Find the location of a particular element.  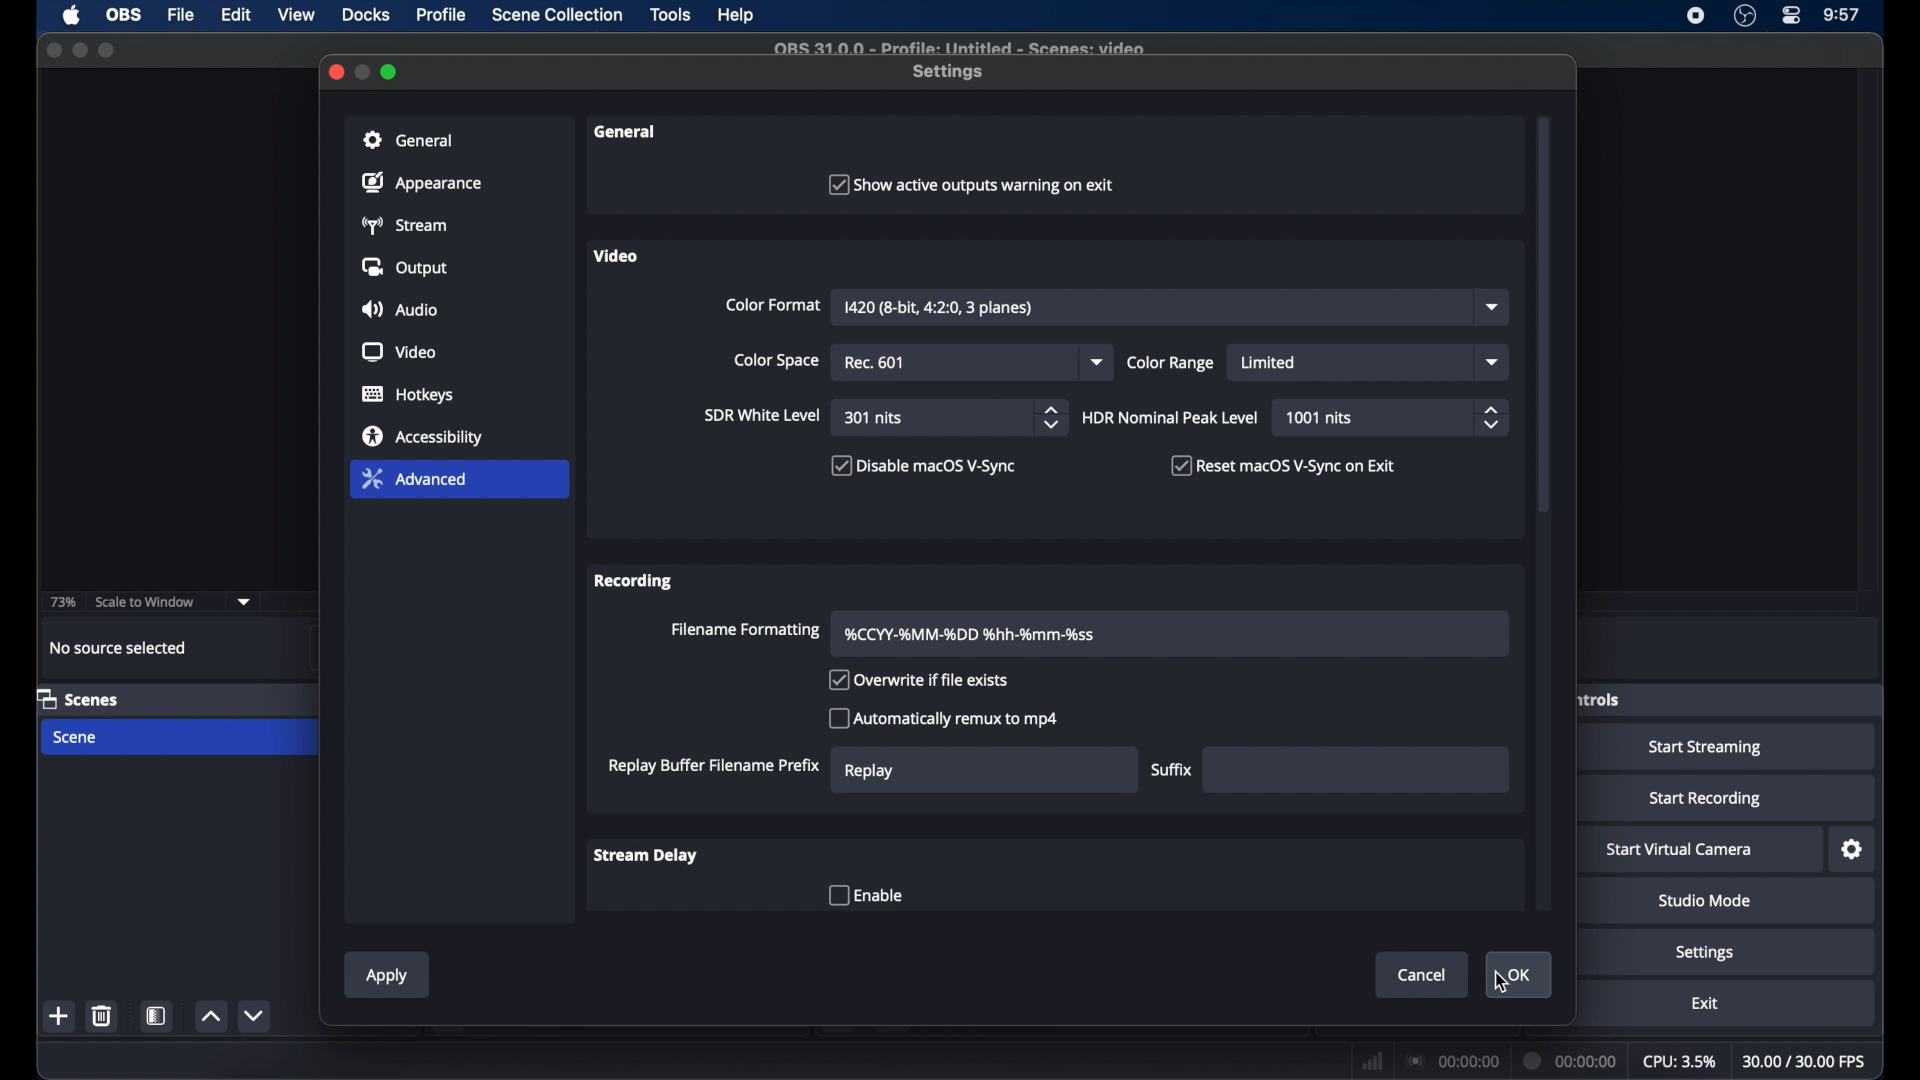

settings is located at coordinates (1853, 850).